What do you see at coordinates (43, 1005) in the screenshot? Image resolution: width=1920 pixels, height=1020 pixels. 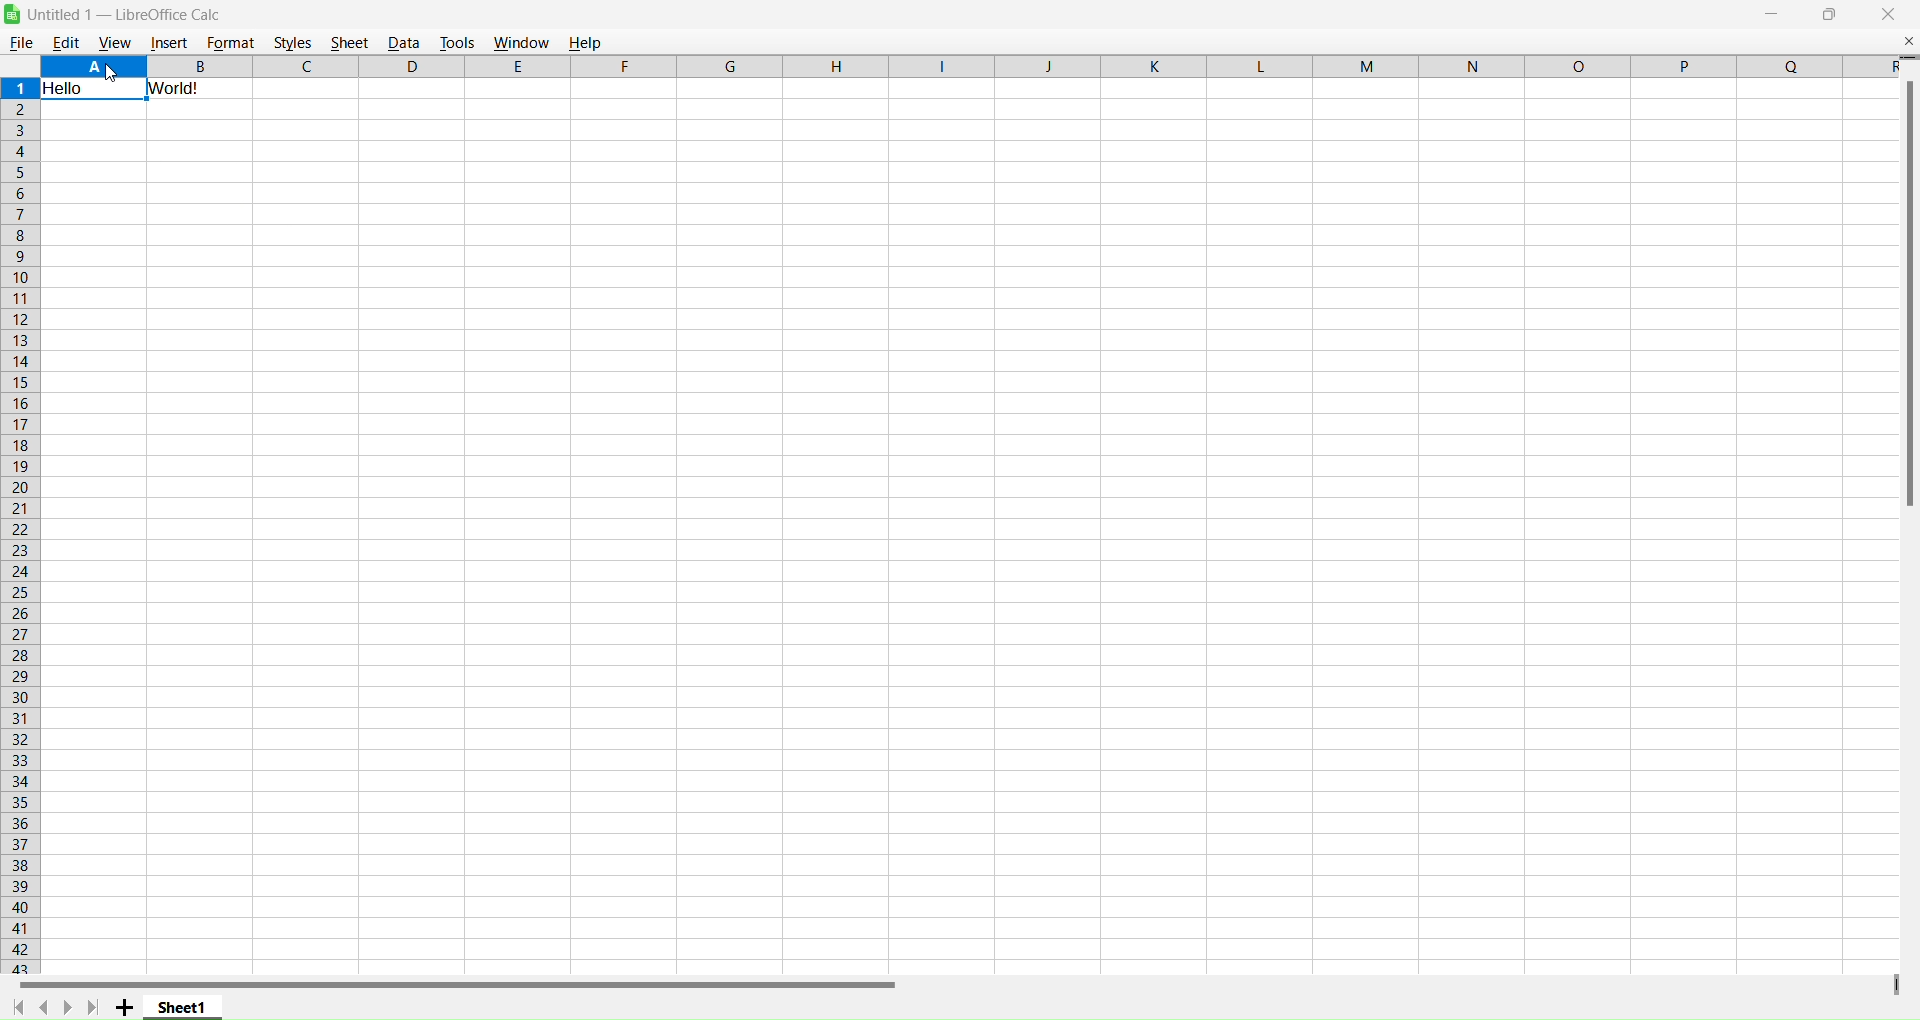 I see `Previous Slide` at bounding box center [43, 1005].